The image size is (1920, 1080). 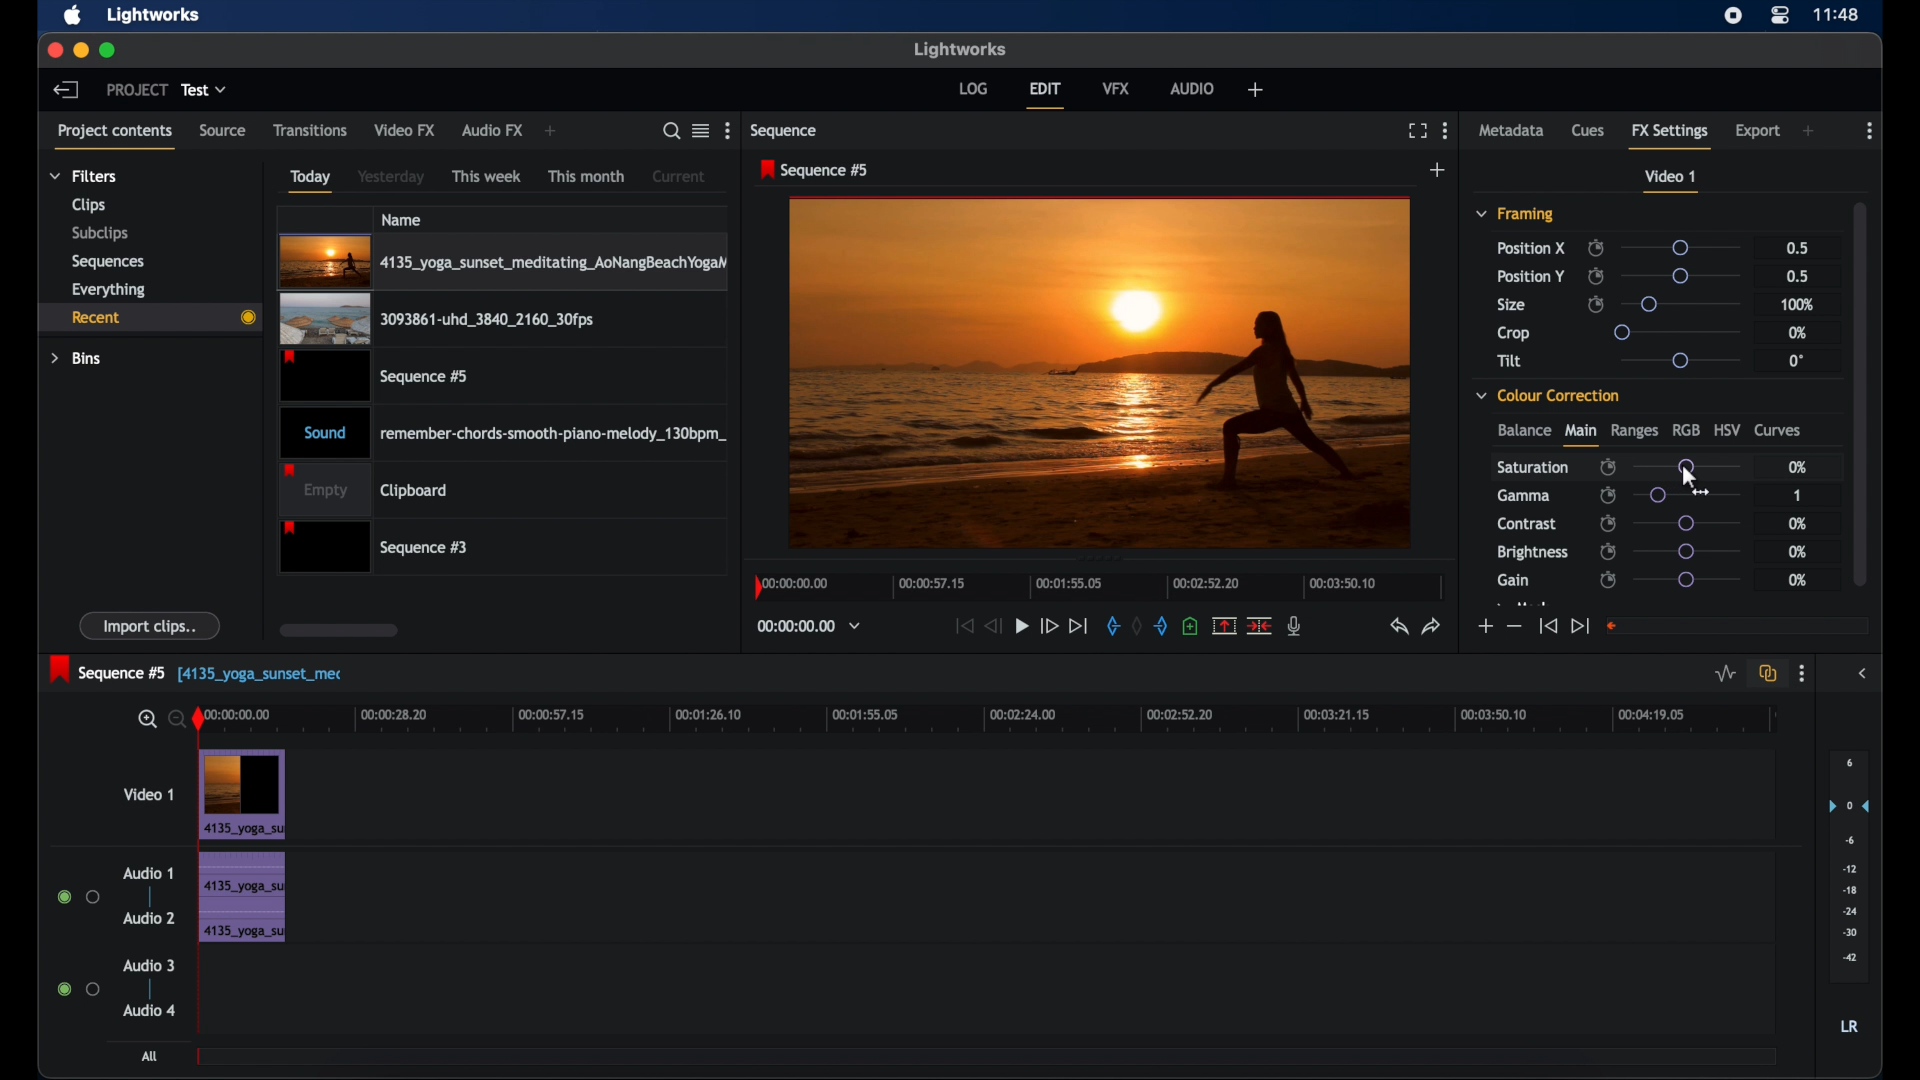 I want to click on video fx, so click(x=406, y=130).